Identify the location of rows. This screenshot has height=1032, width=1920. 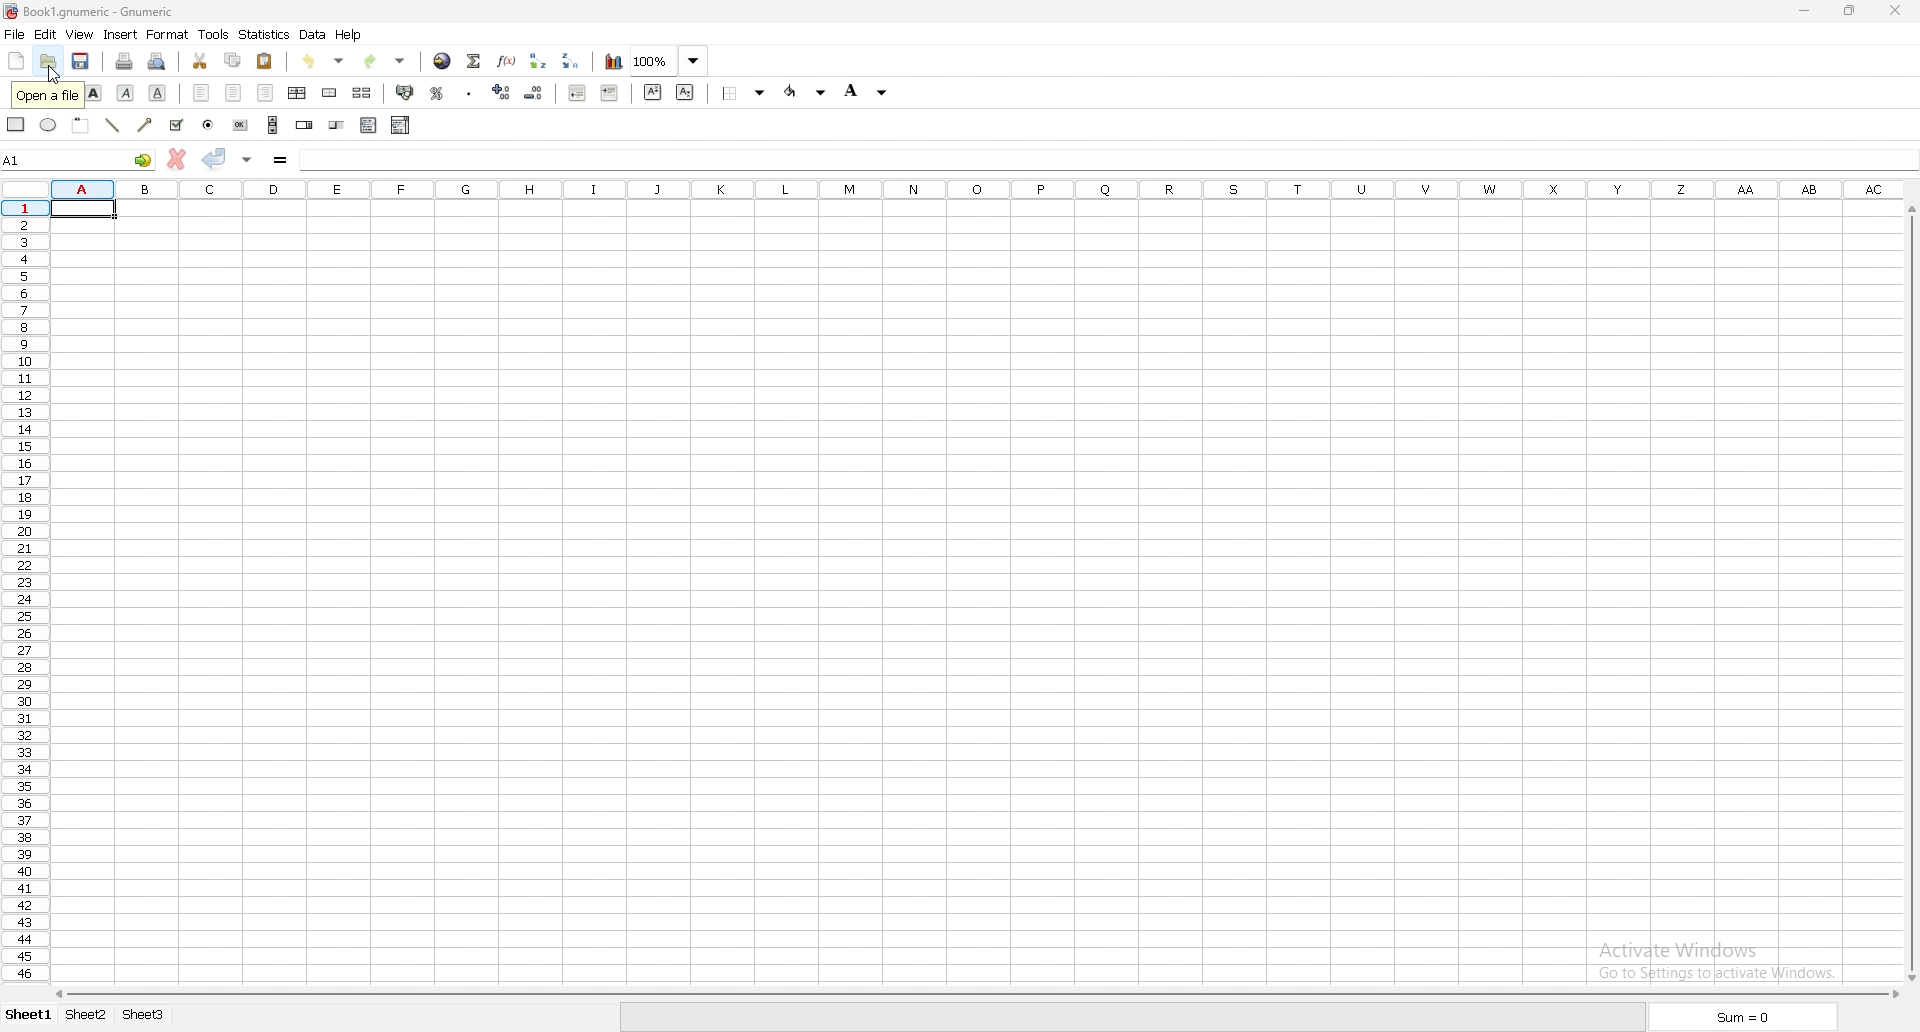
(25, 593).